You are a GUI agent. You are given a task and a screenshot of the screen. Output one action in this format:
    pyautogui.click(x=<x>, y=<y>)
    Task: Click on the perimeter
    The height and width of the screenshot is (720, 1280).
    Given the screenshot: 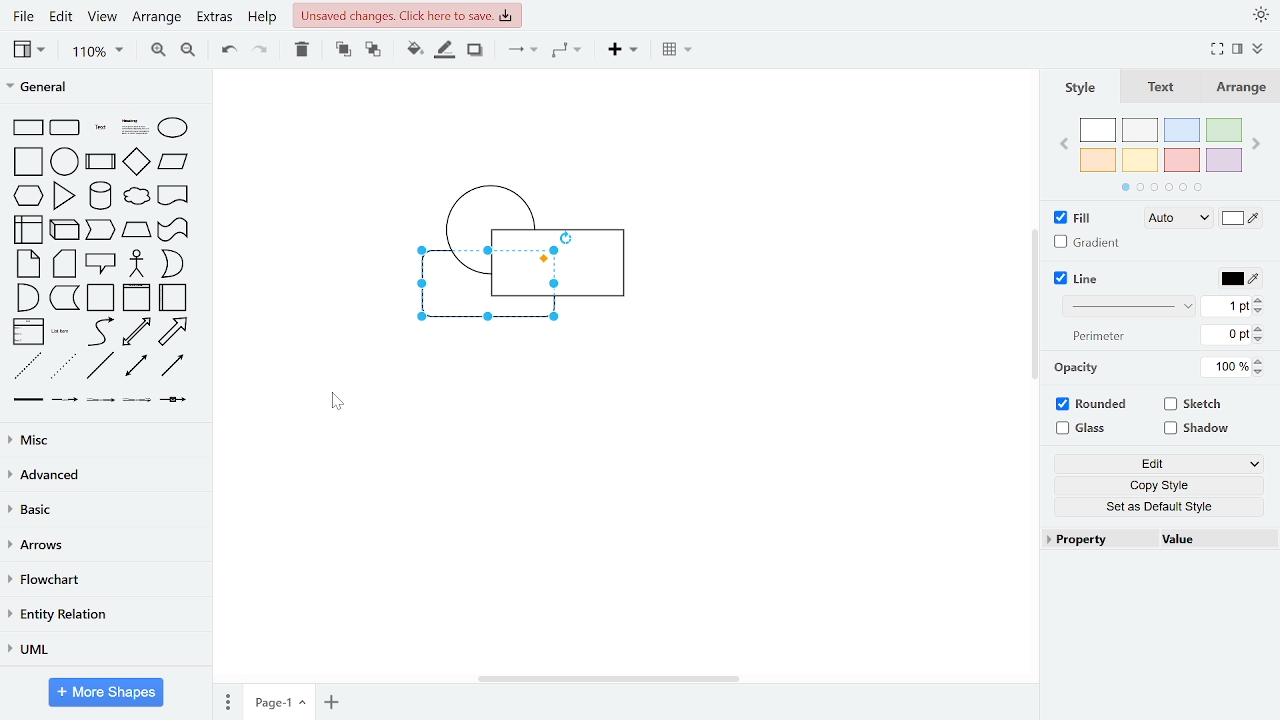 What is the action you would take?
    pyautogui.click(x=1095, y=337)
    